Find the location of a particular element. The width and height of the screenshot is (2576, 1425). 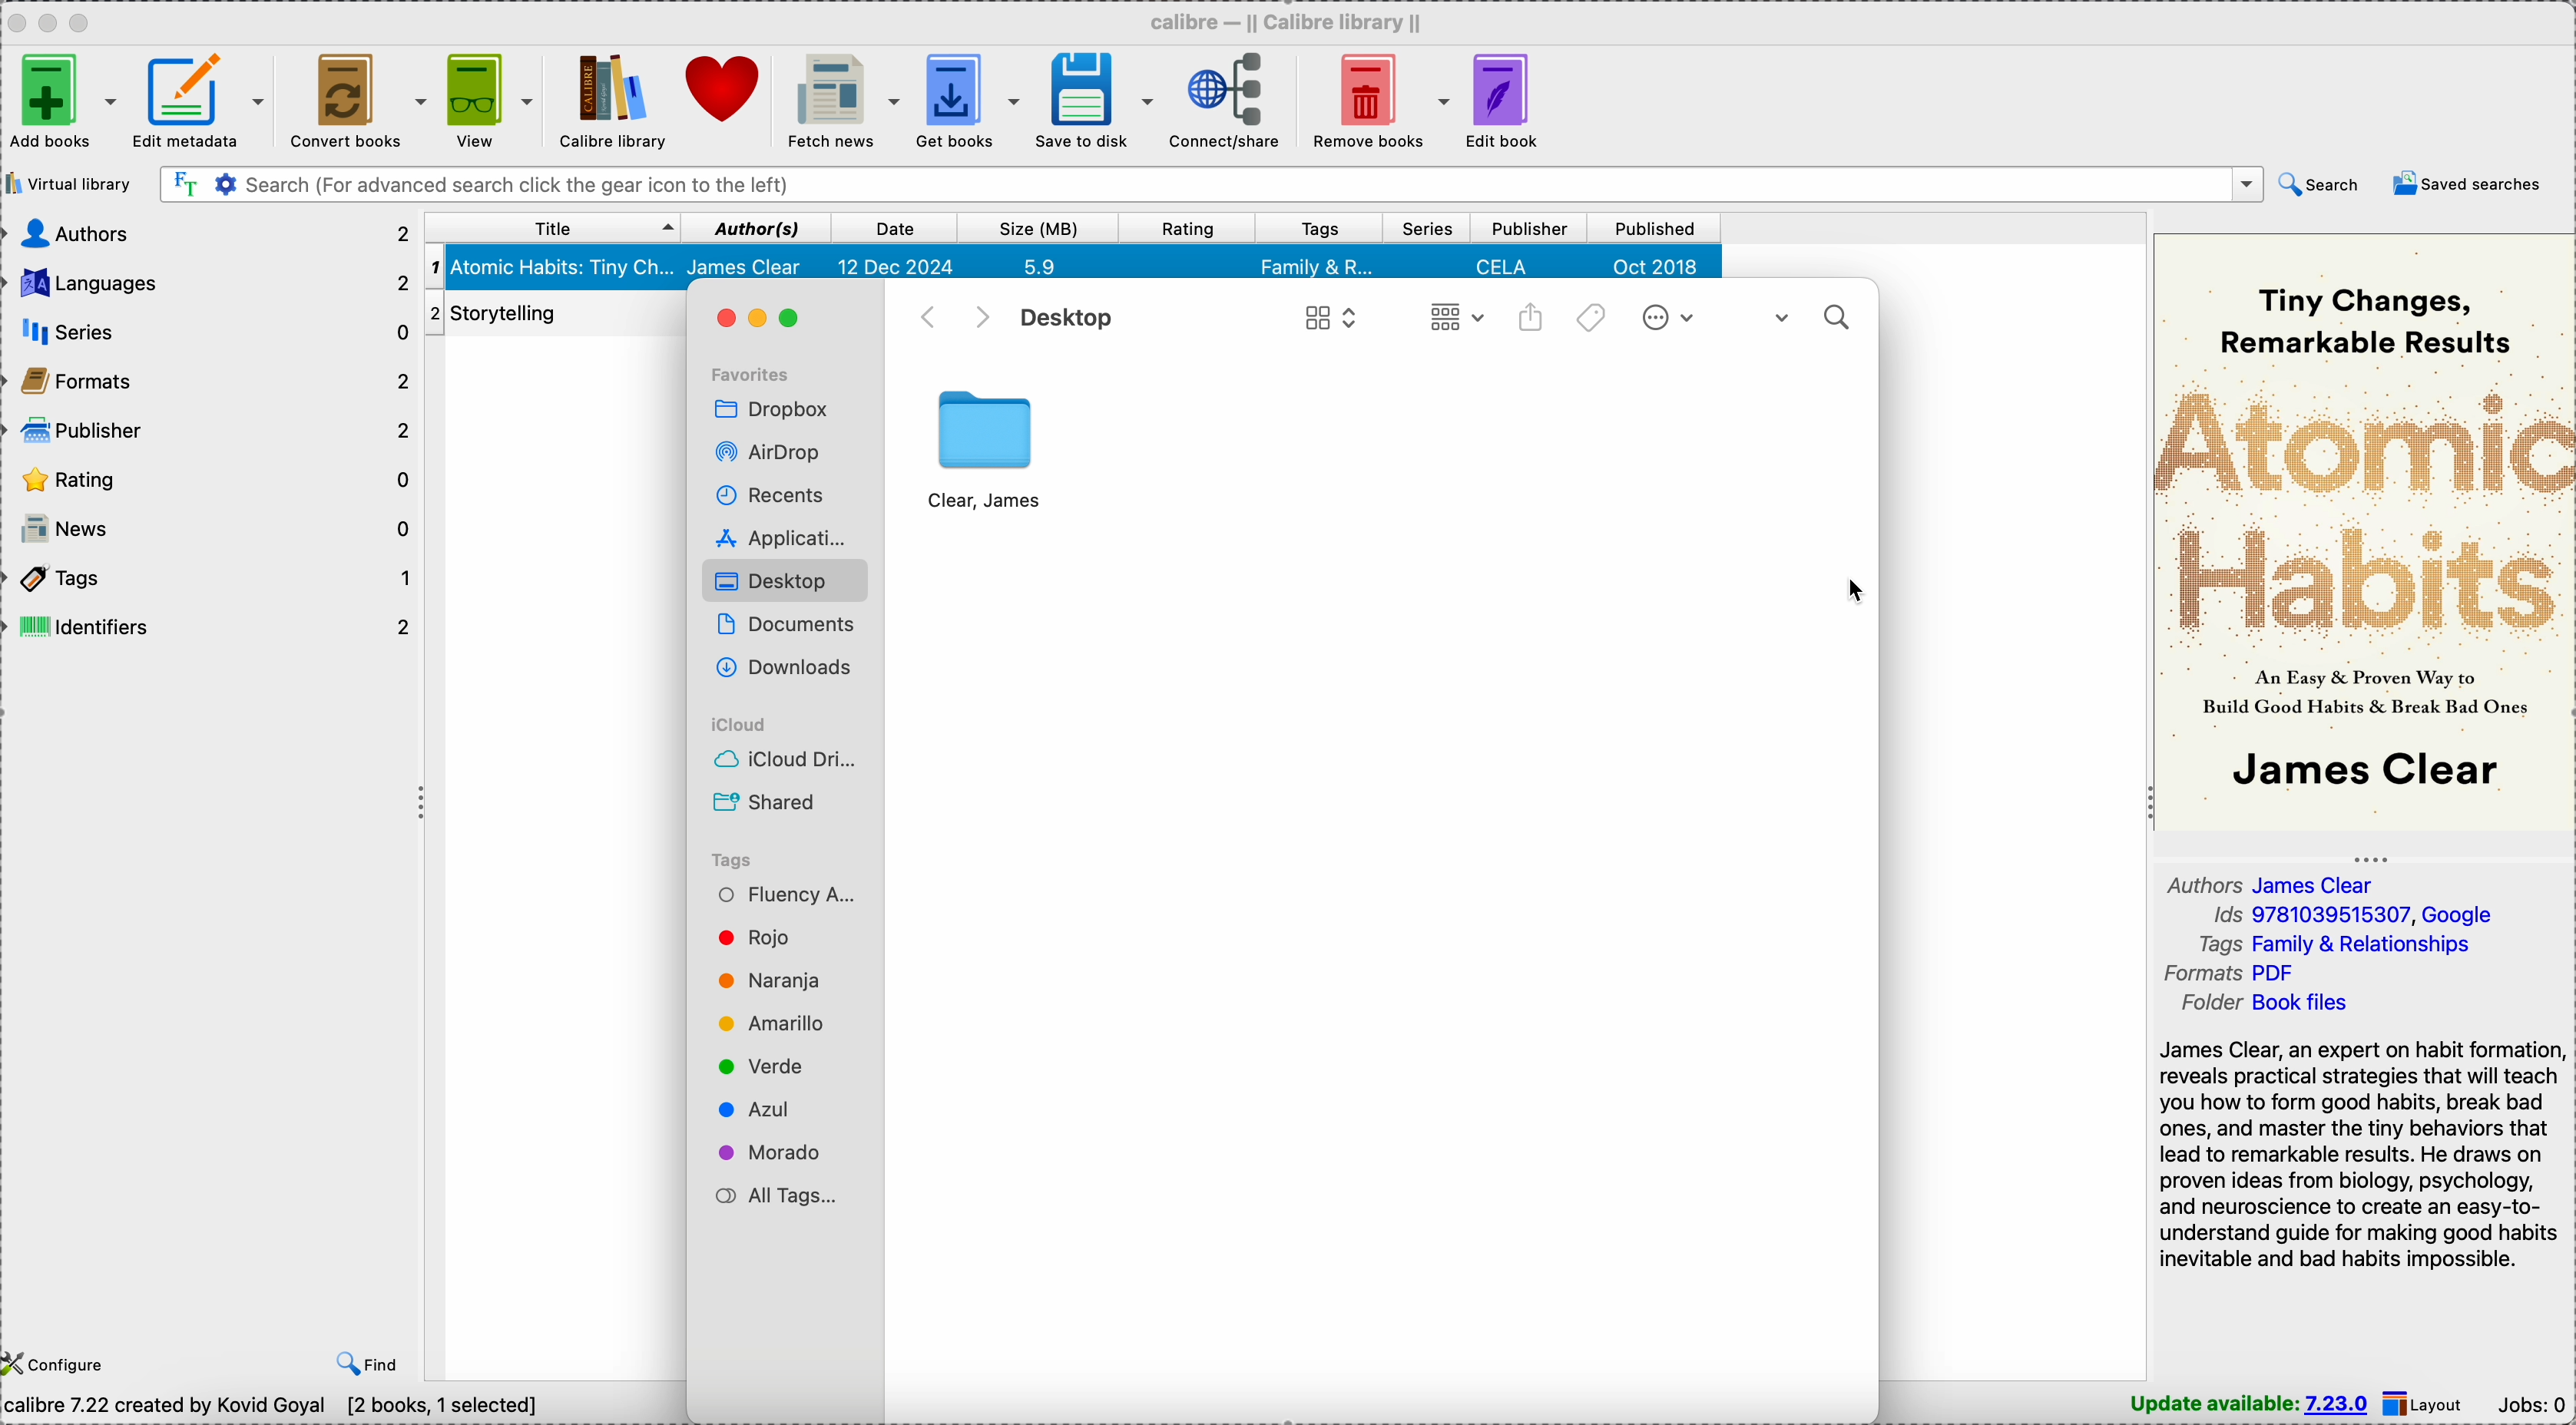

list view is located at coordinates (1457, 320).